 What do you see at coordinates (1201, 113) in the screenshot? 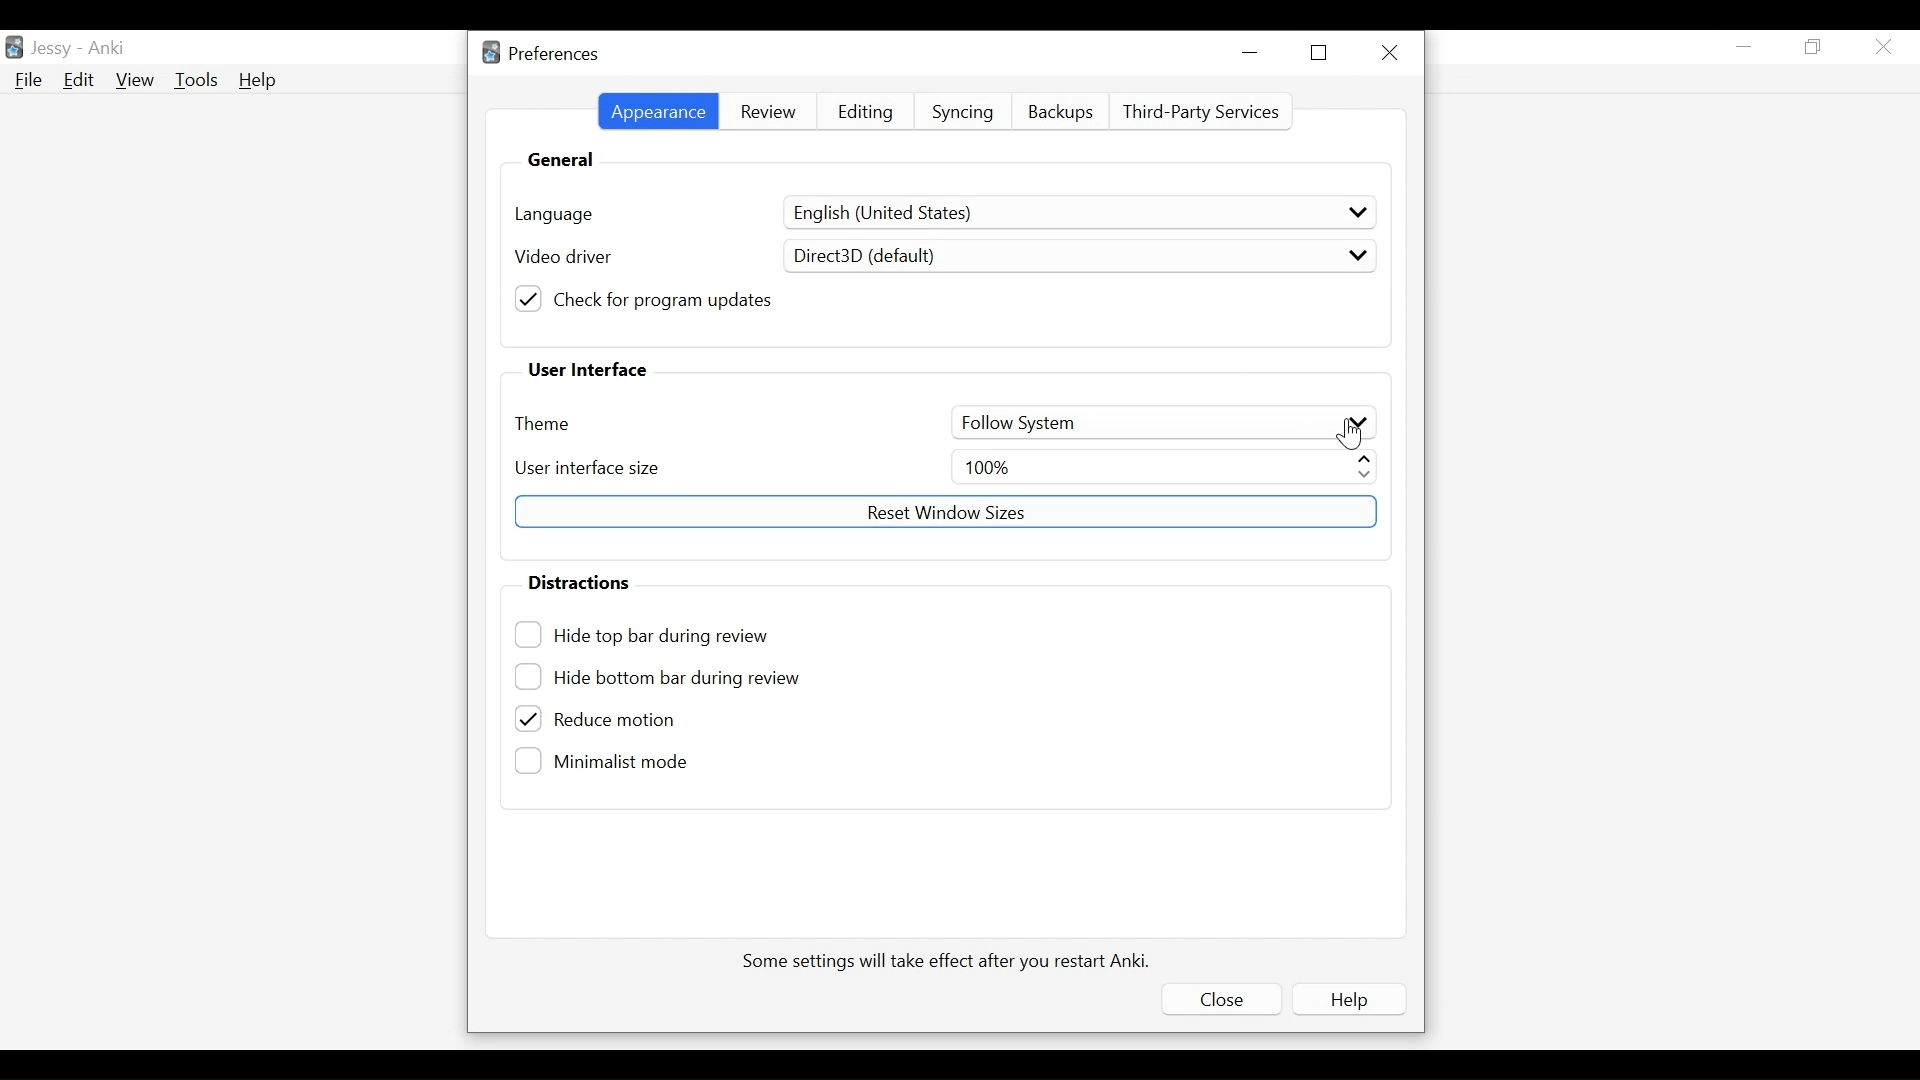
I see `Third Party Services` at bounding box center [1201, 113].